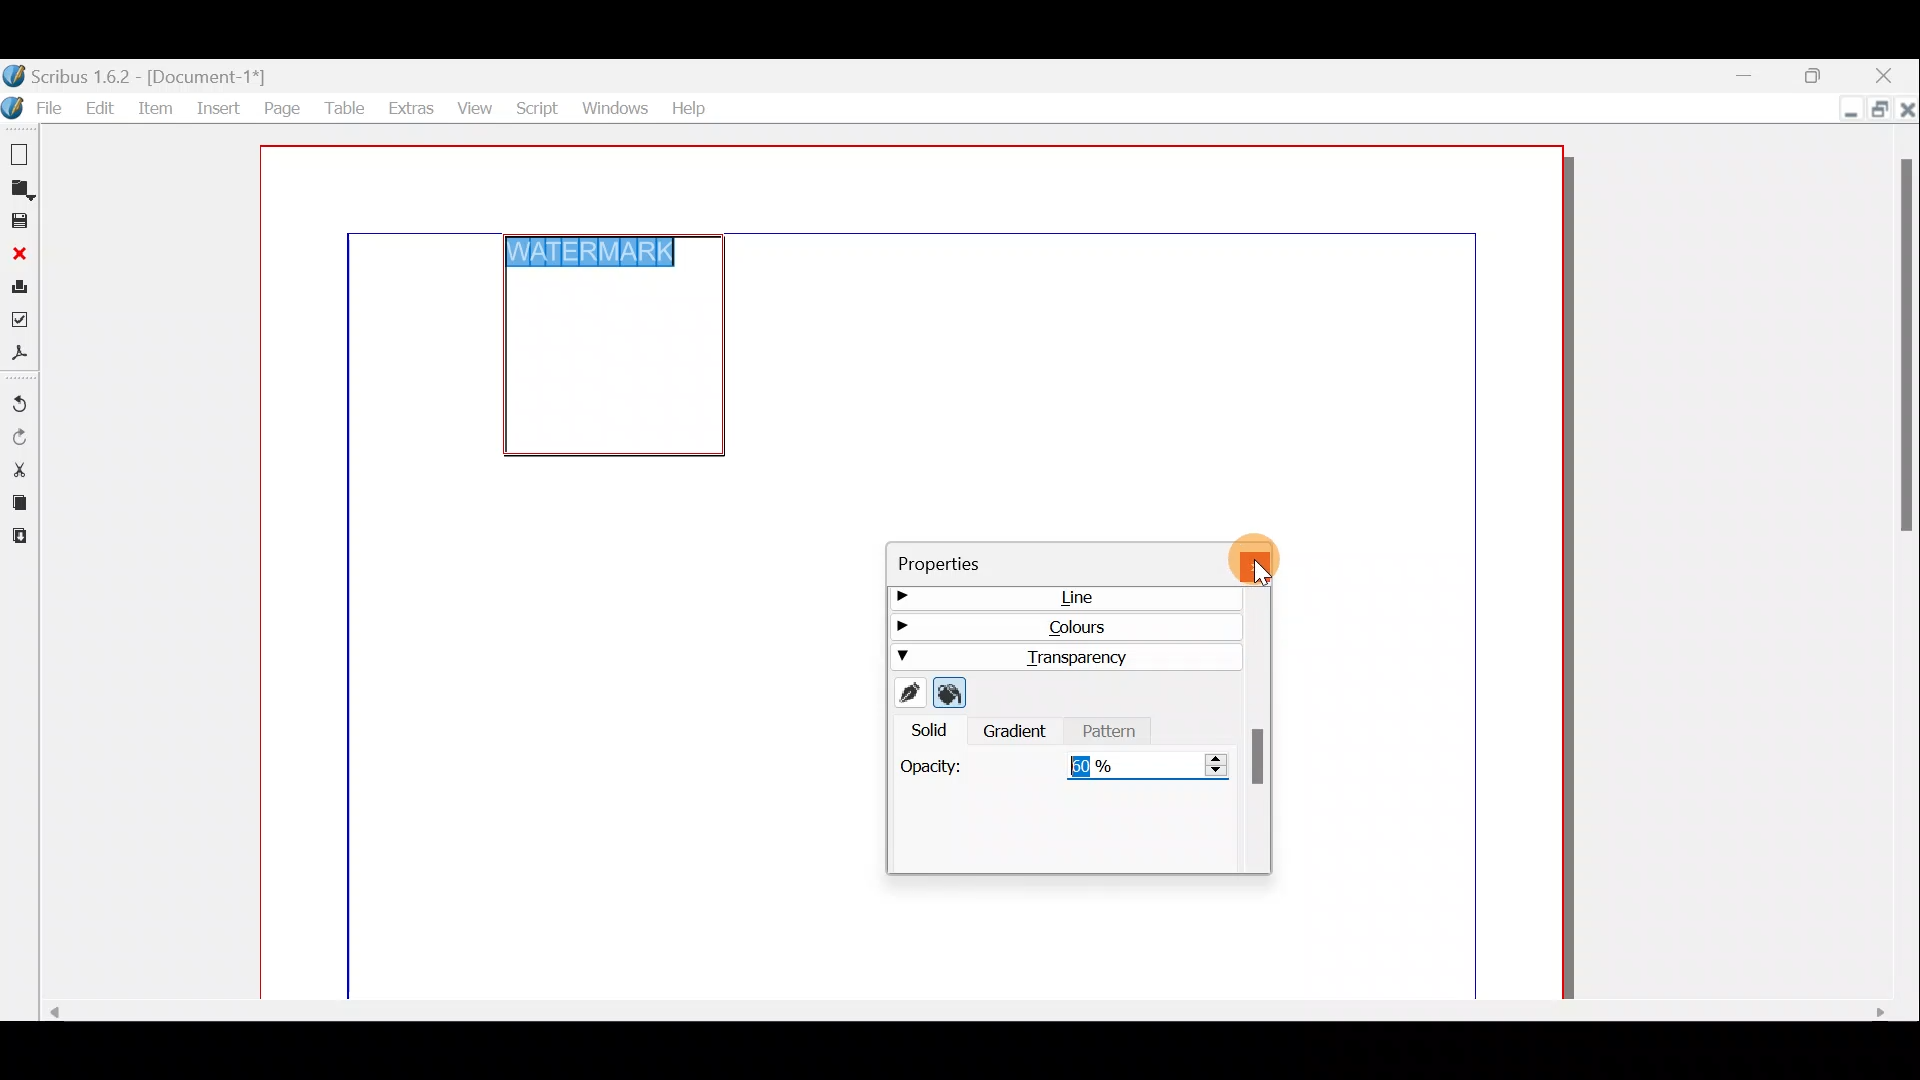 The image size is (1920, 1080). What do you see at coordinates (17, 539) in the screenshot?
I see `Paste` at bounding box center [17, 539].